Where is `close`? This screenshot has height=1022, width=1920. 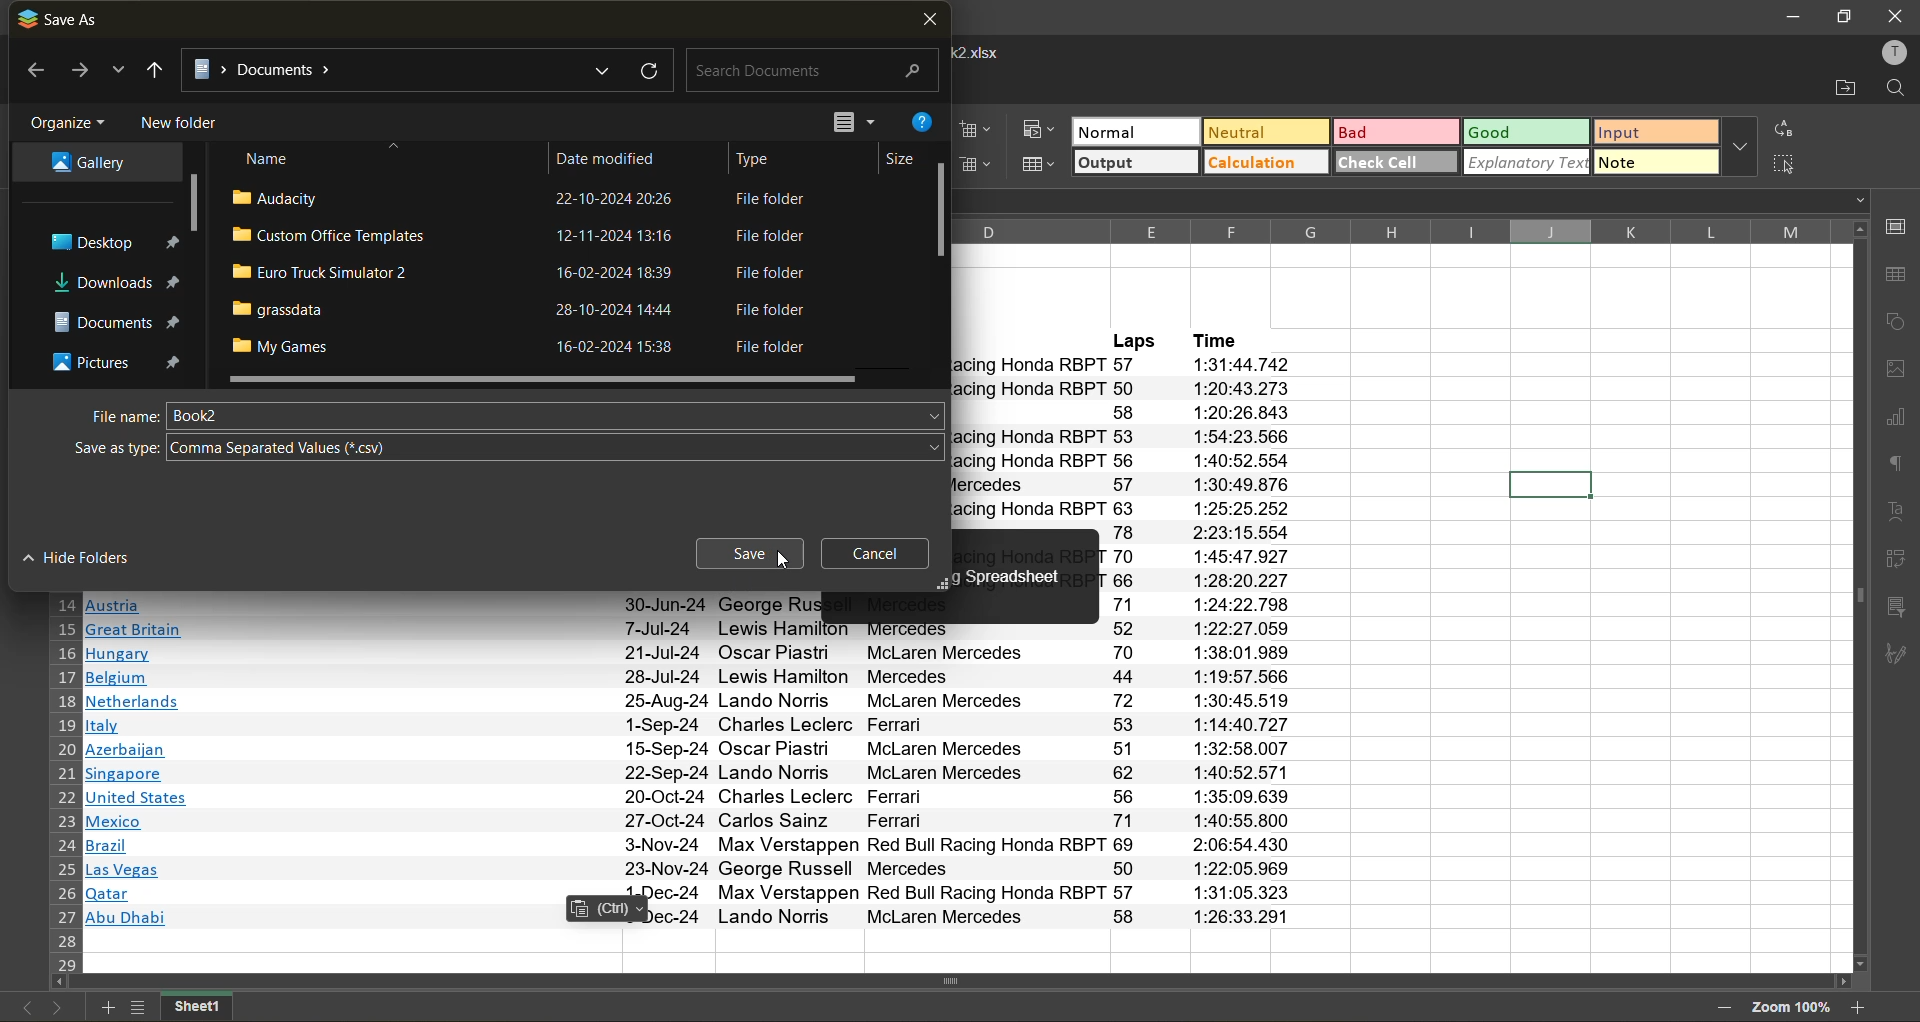
close is located at coordinates (929, 22).